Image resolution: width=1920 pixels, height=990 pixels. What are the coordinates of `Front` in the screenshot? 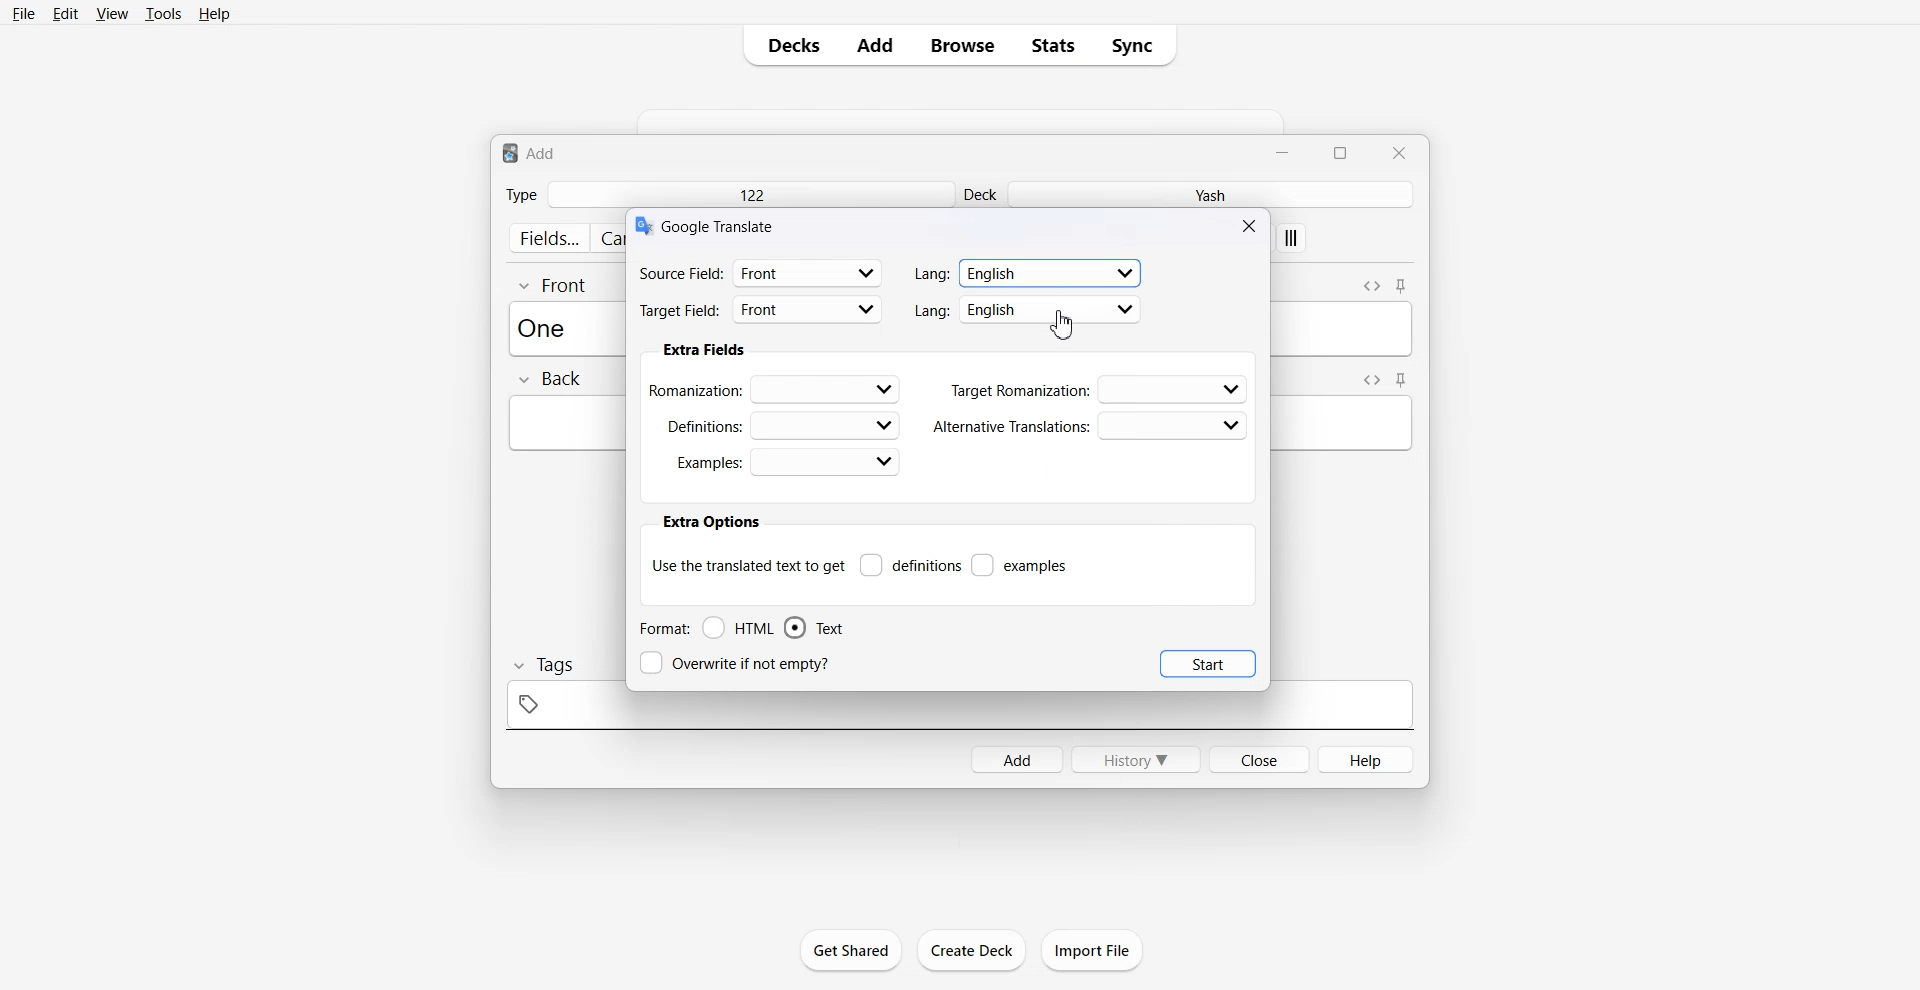 It's located at (554, 284).